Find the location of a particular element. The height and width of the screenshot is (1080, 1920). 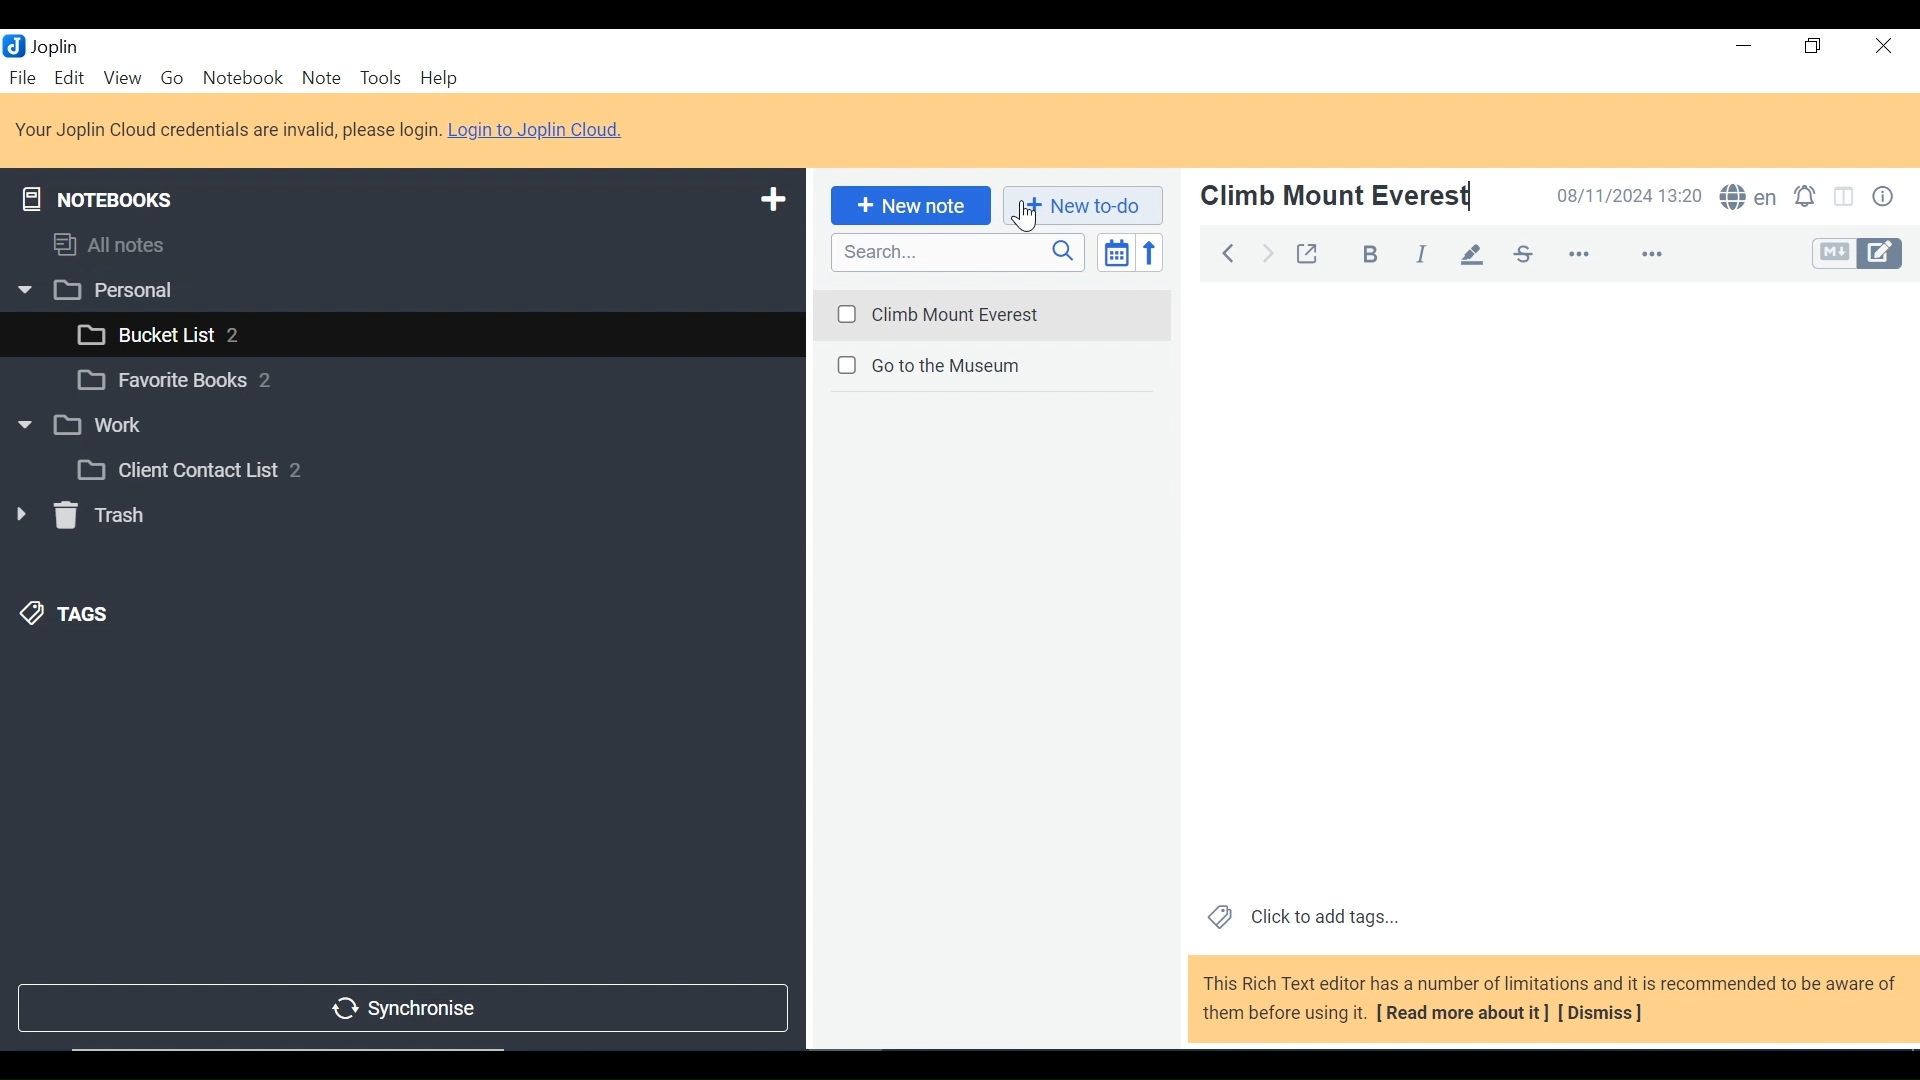

Notebooks and Tags Display is located at coordinates (400, 244).